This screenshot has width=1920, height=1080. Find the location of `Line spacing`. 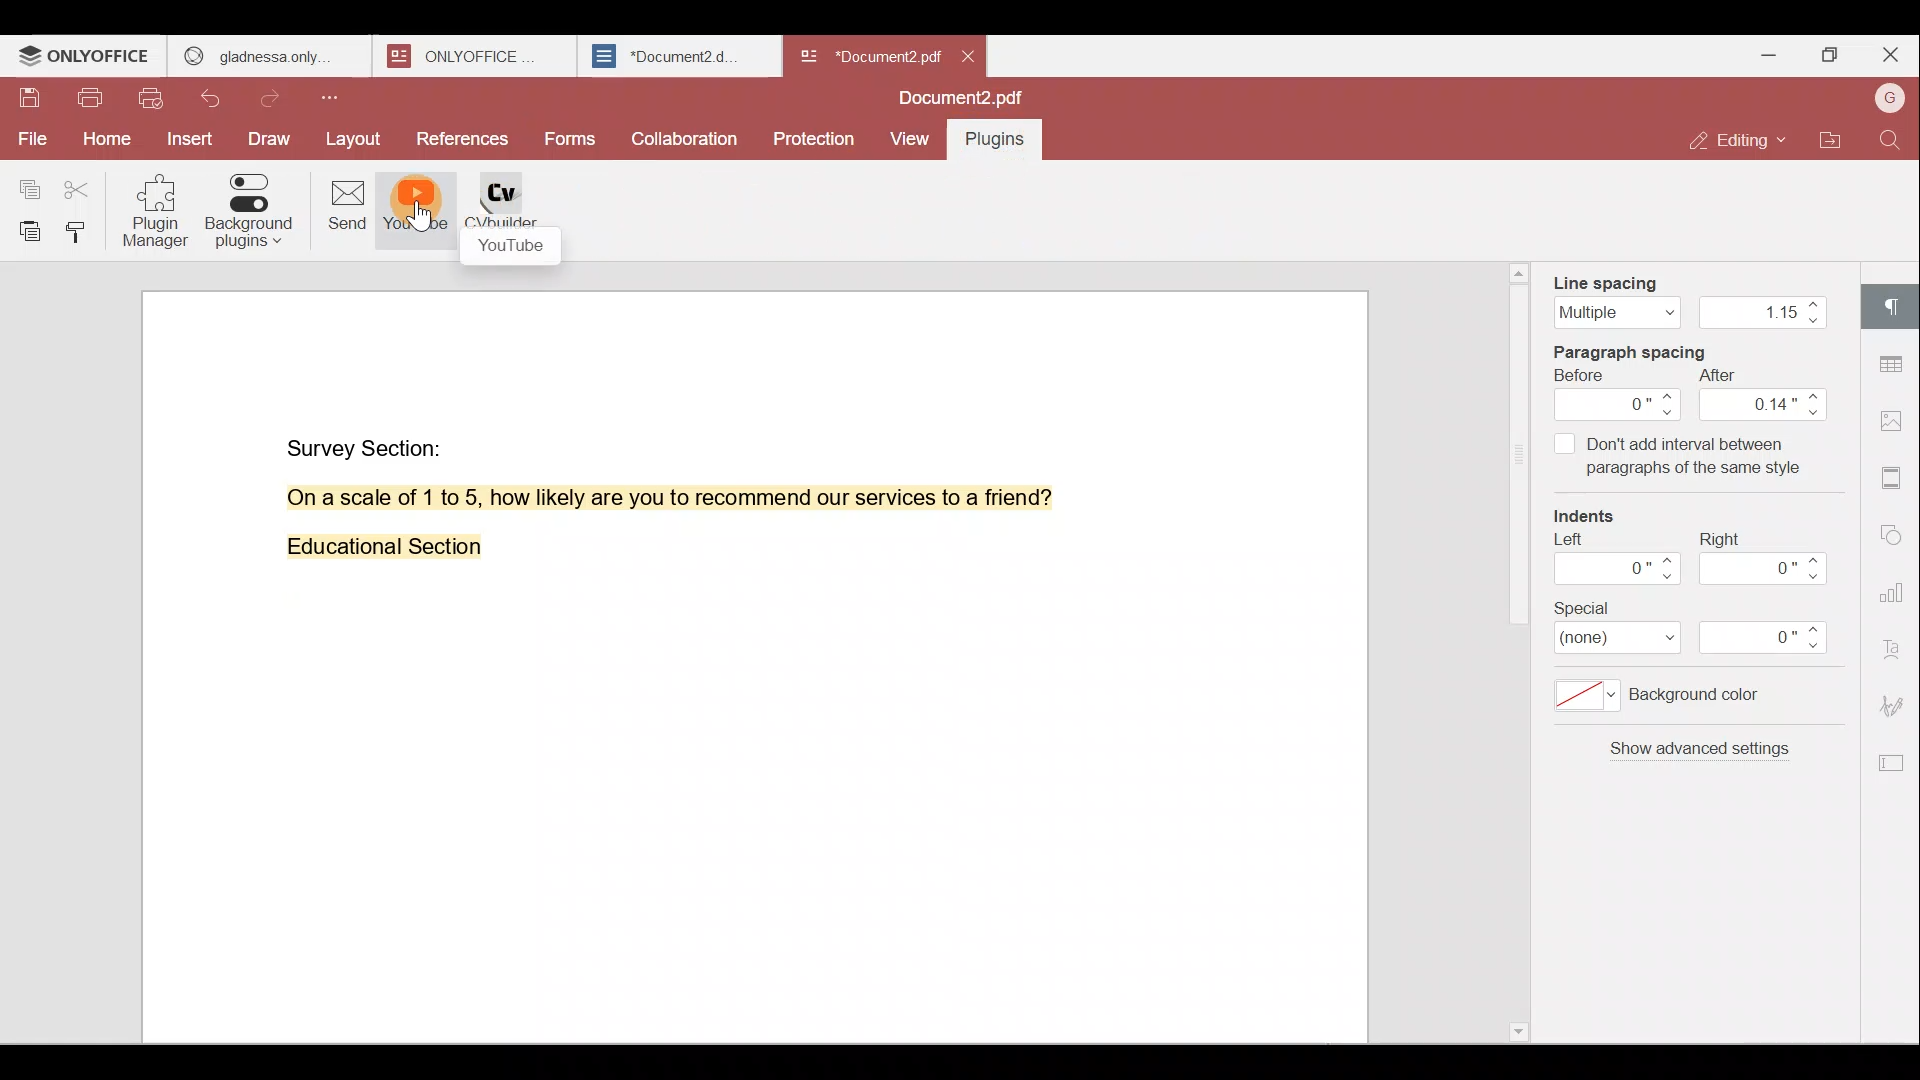

Line spacing is located at coordinates (1686, 295).